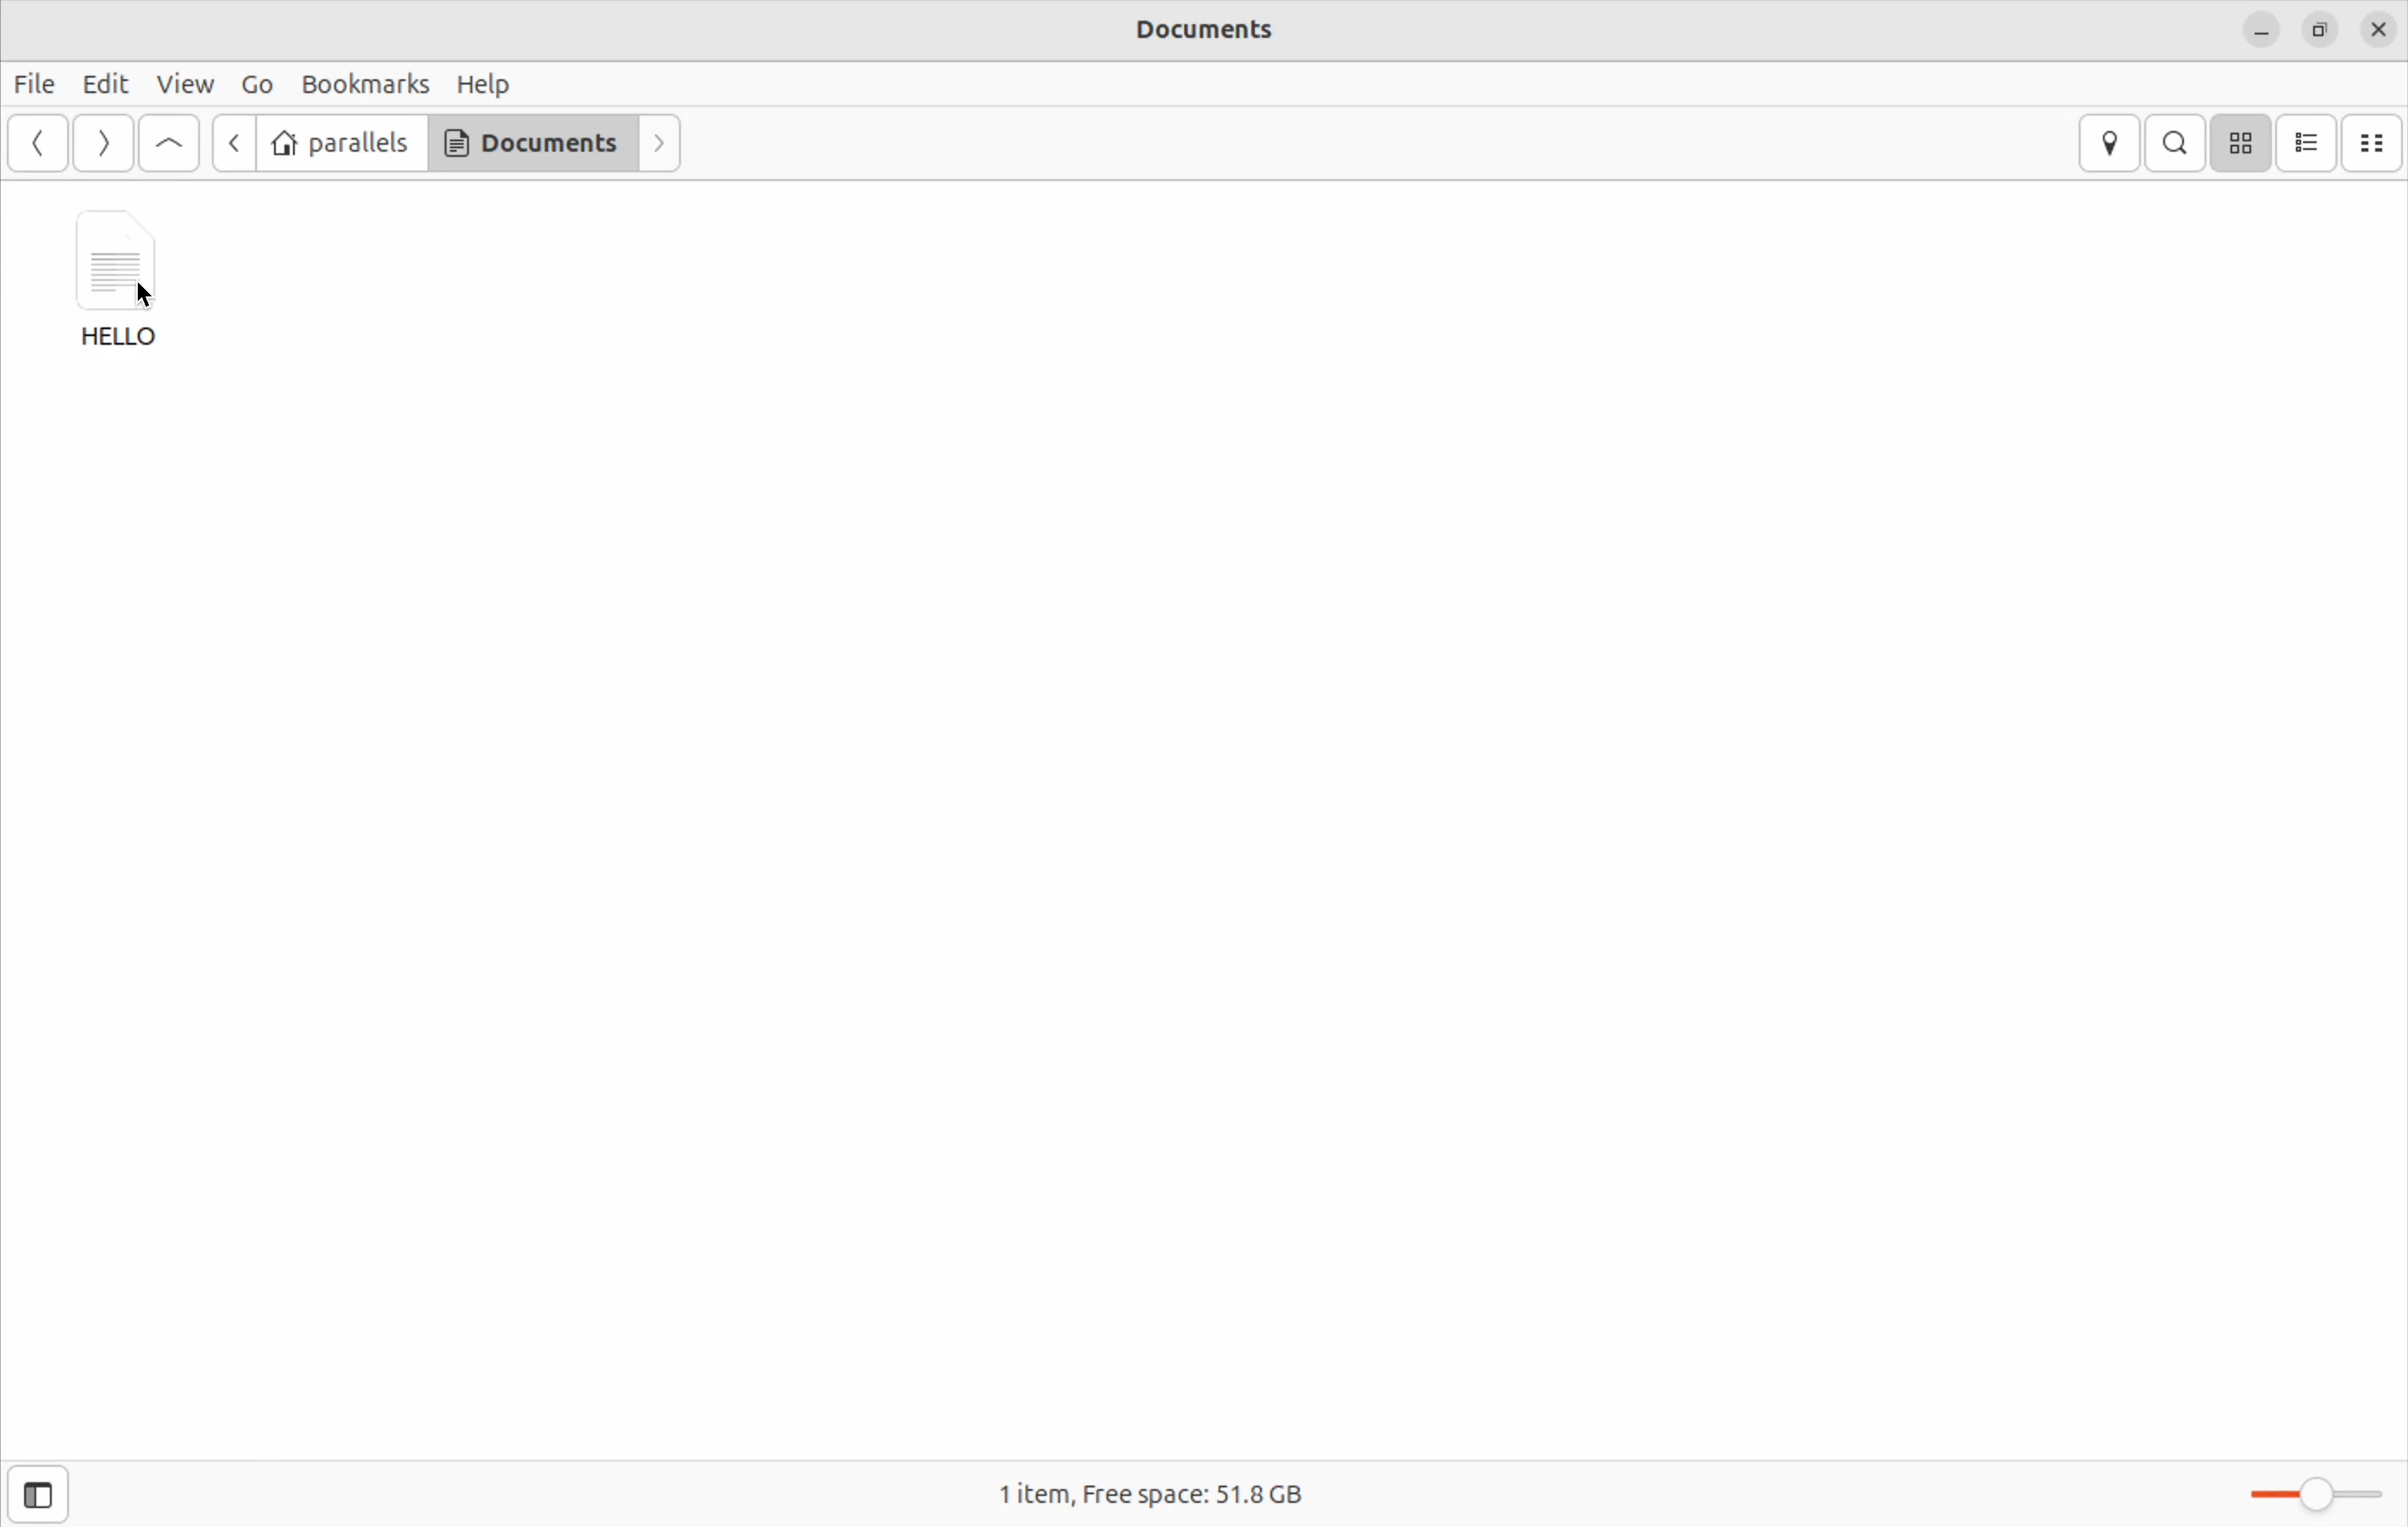 Image resolution: width=2408 pixels, height=1527 pixels. What do you see at coordinates (2112, 145) in the screenshot?
I see `location` at bounding box center [2112, 145].